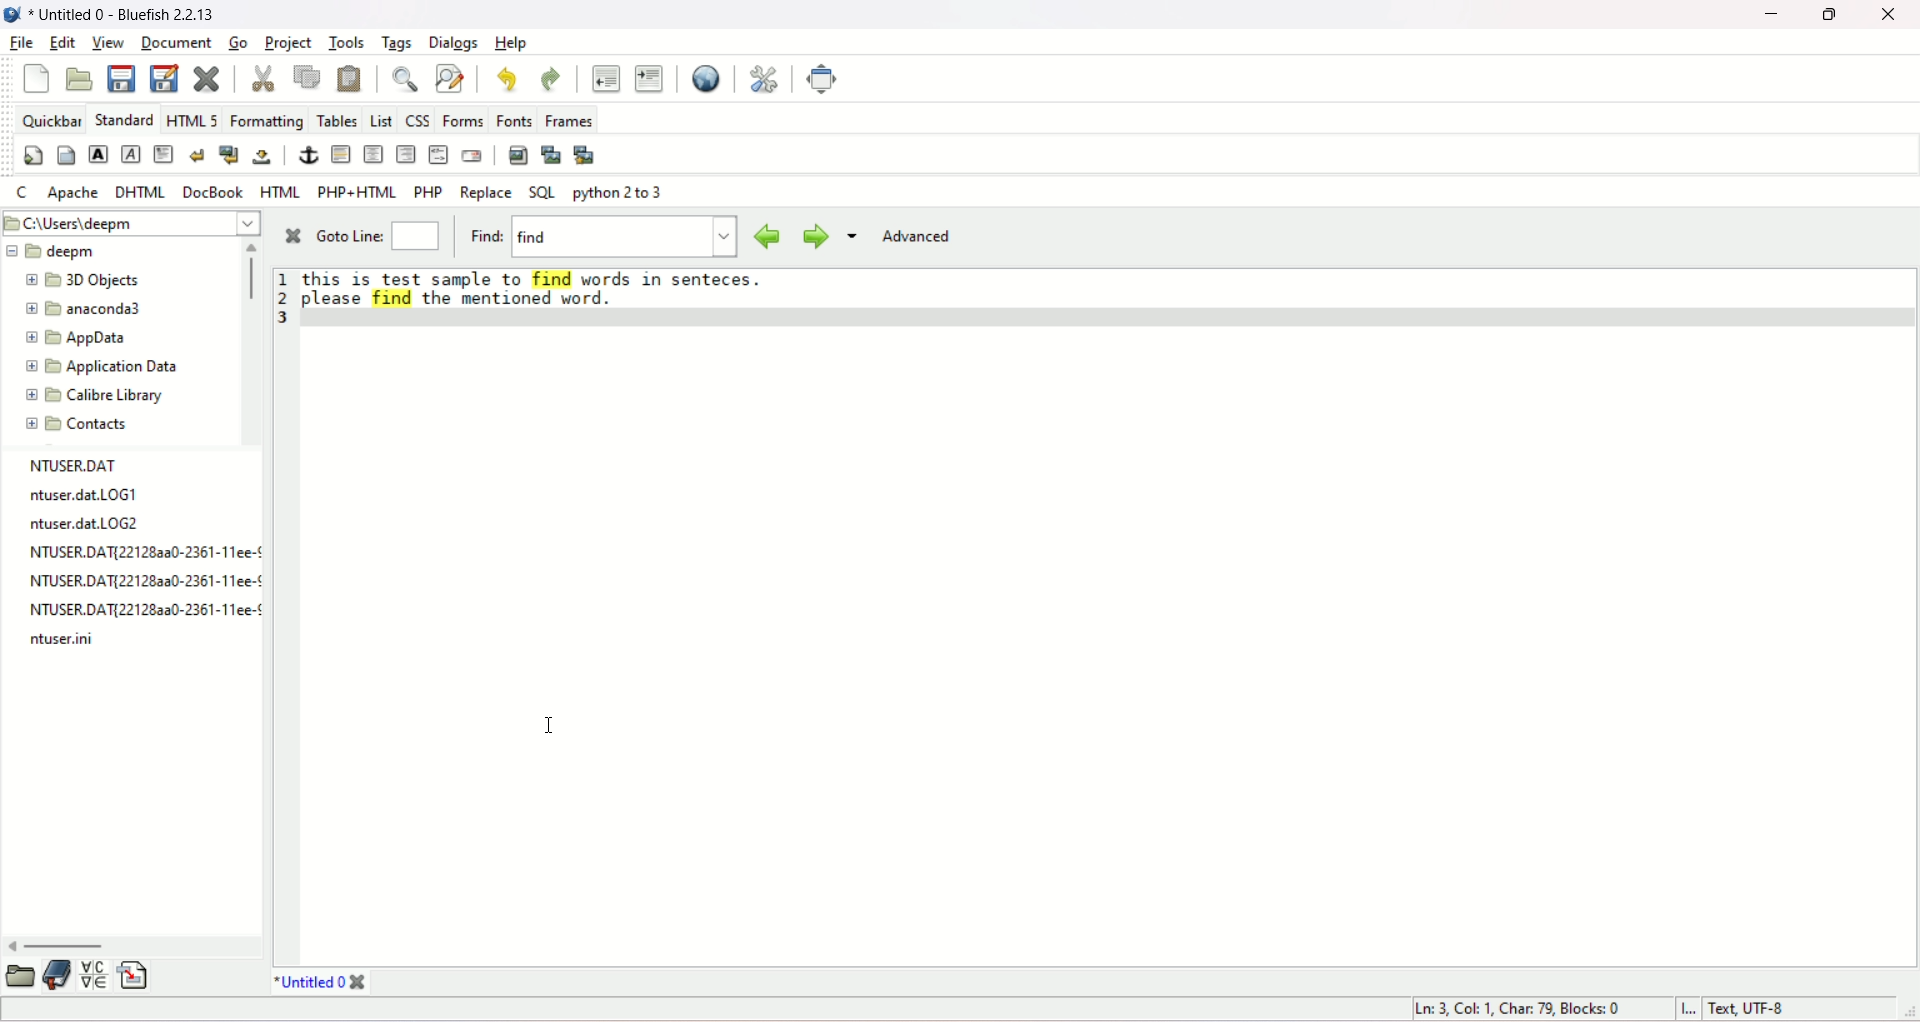 Image resolution: width=1920 pixels, height=1022 pixels. What do you see at coordinates (52, 251) in the screenshot?
I see `deepm` at bounding box center [52, 251].